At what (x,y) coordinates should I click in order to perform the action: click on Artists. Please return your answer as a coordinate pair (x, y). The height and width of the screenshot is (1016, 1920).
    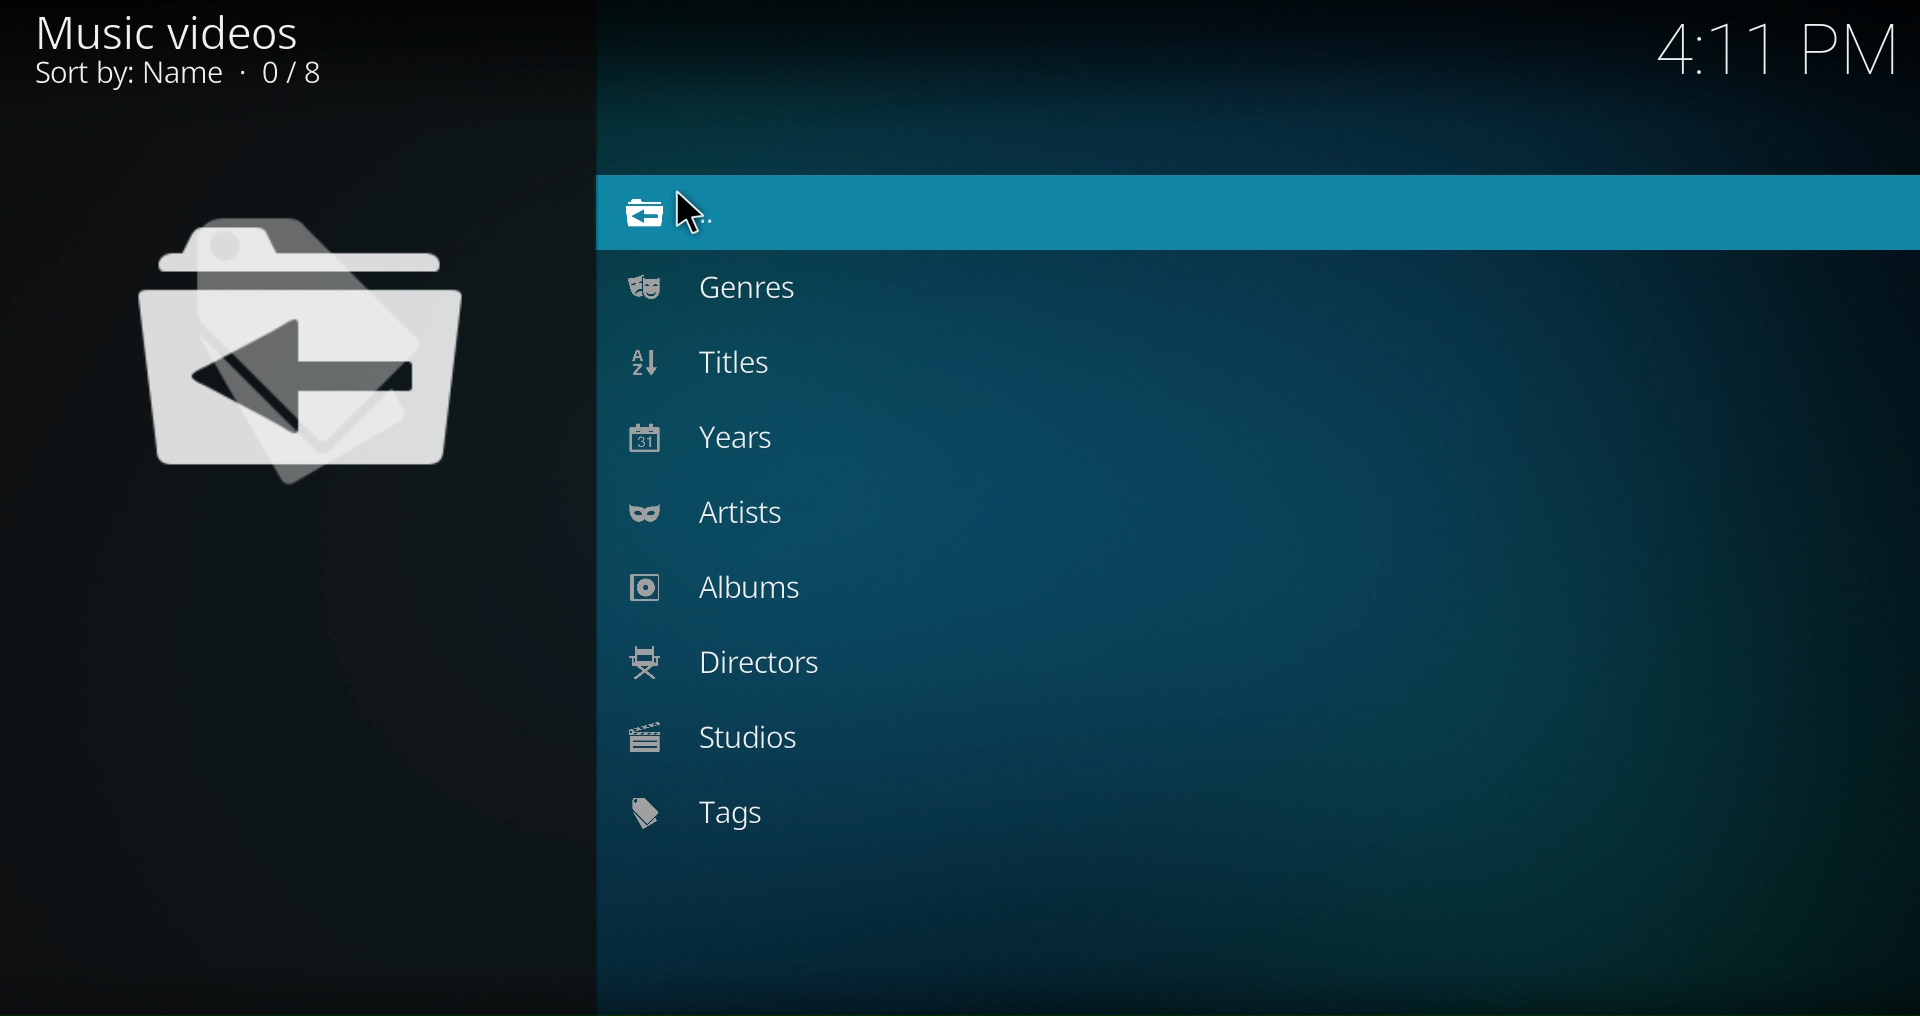
    Looking at the image, I should click on (769, 516).